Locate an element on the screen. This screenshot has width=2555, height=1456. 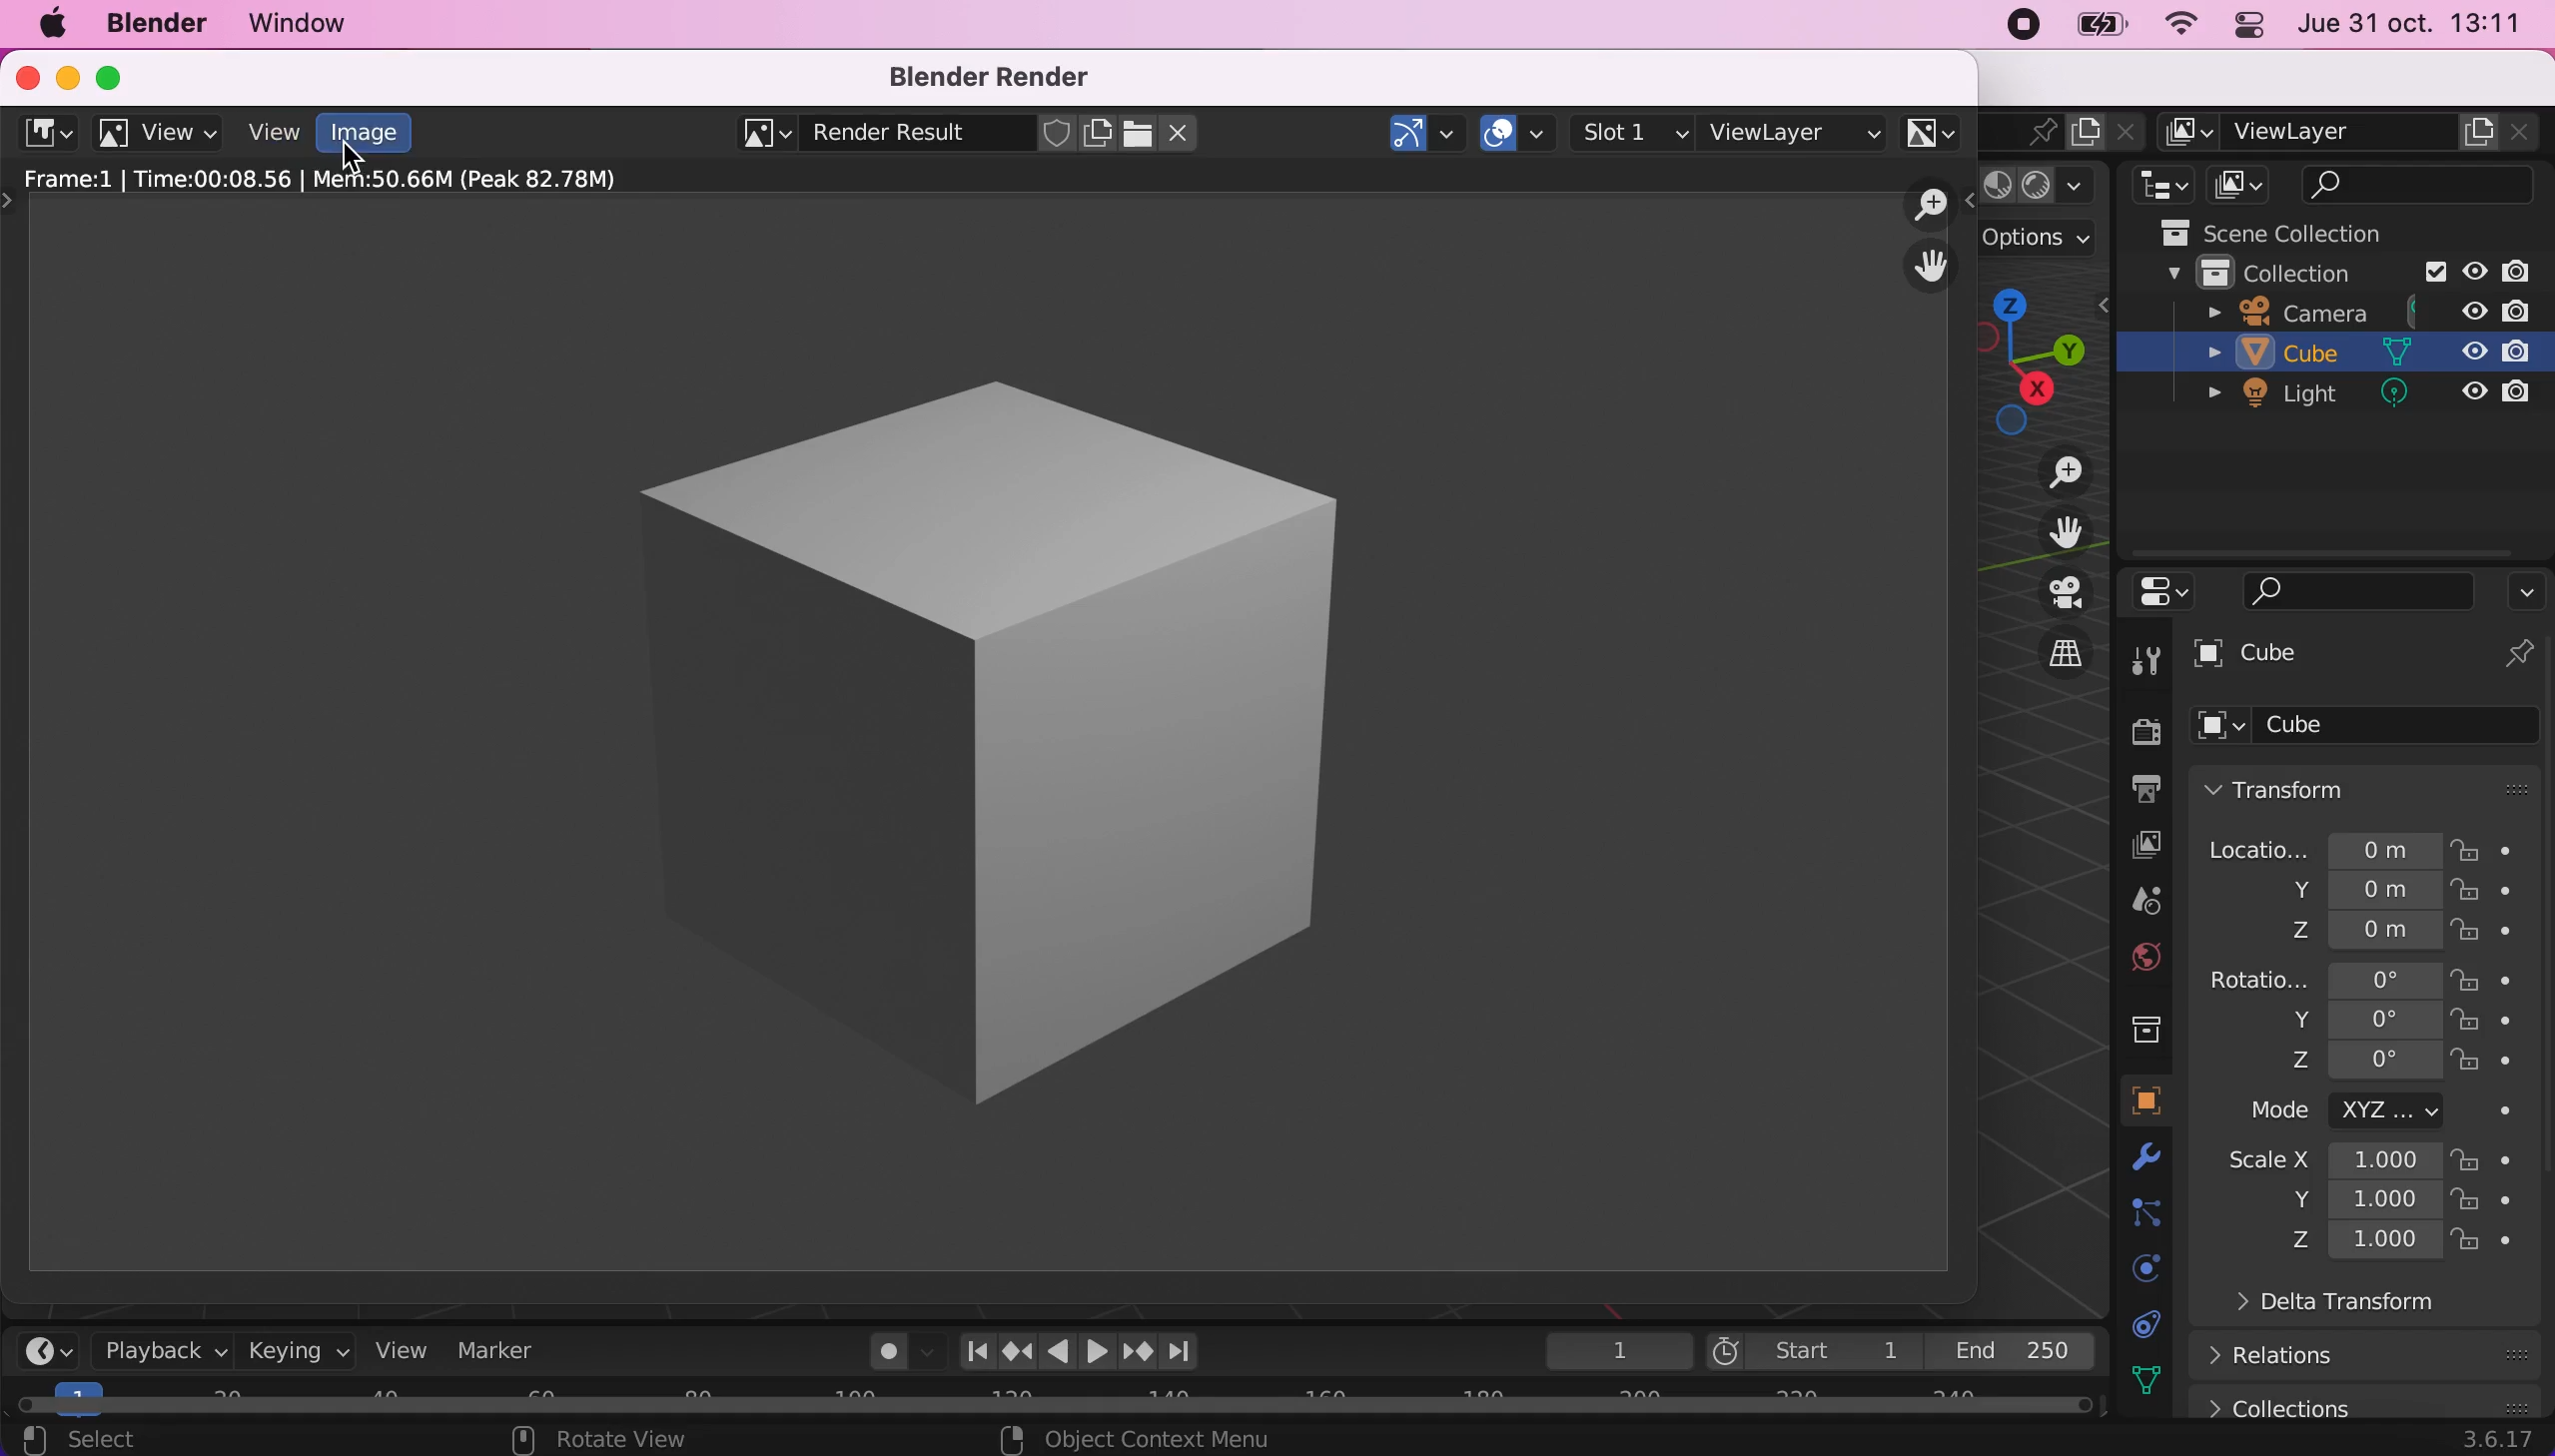
playback is located at coordinates (160, 1353).